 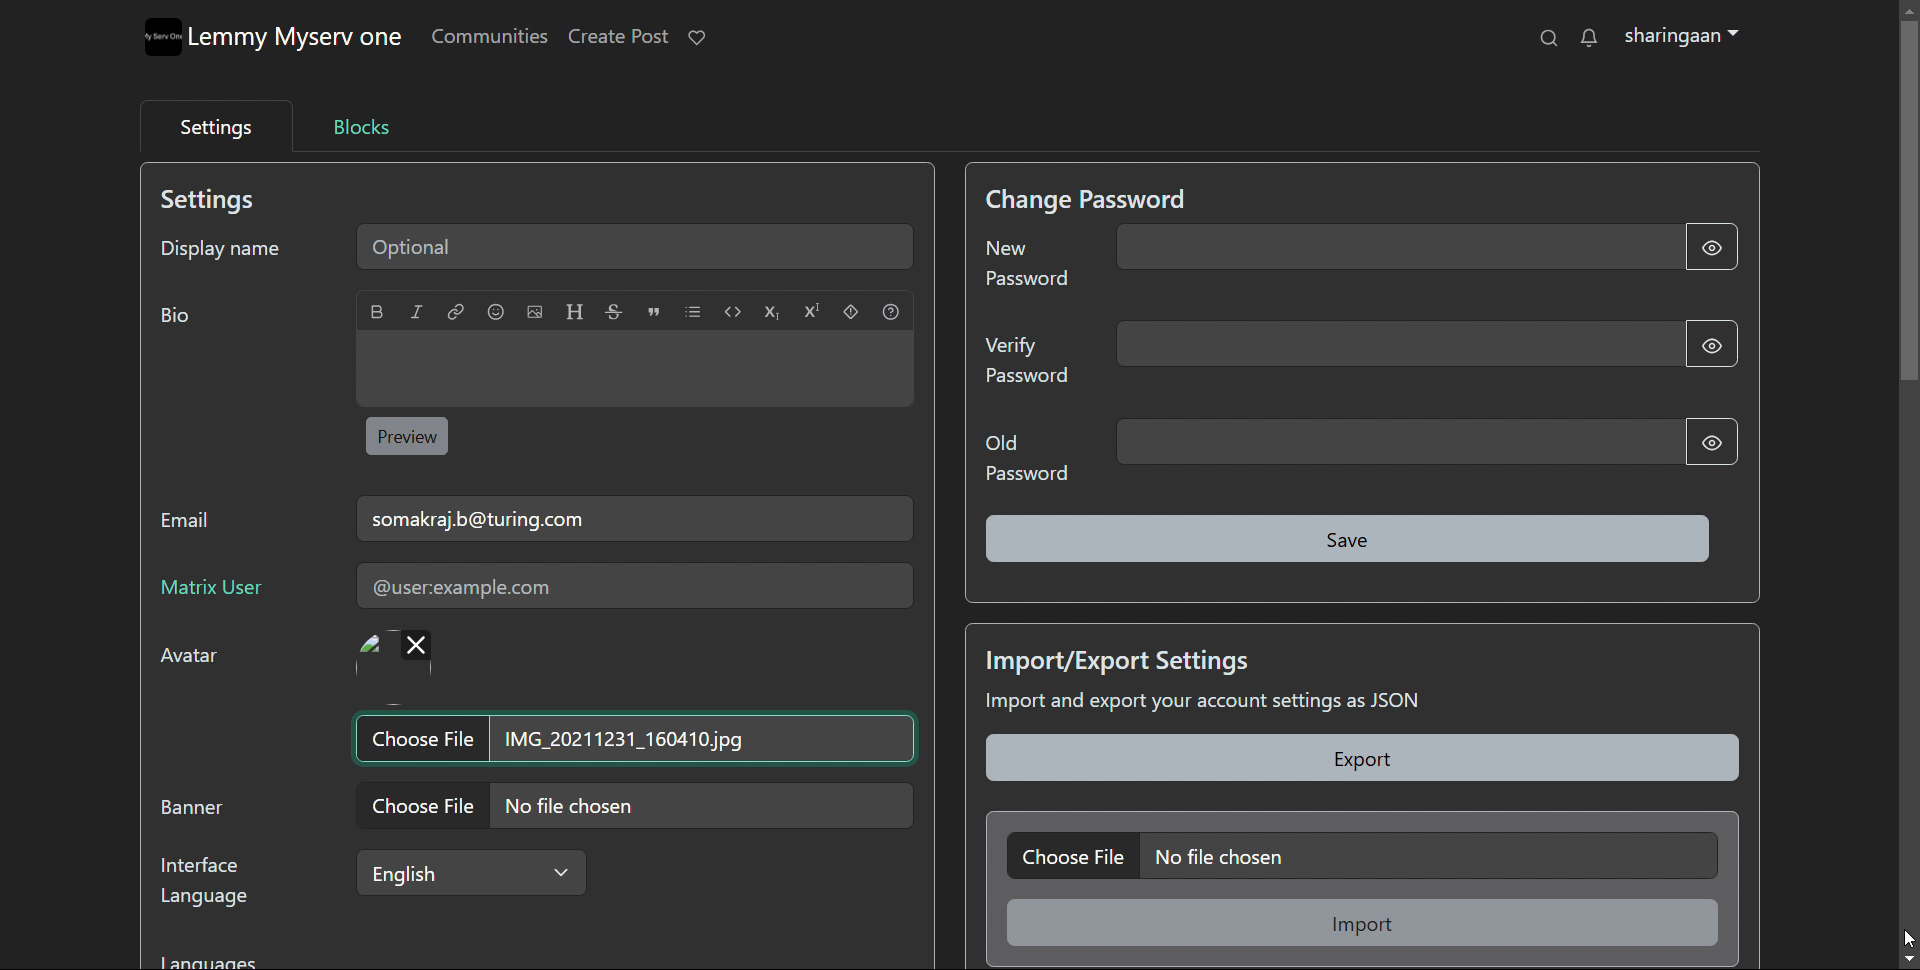 What do you see at coordinates (456, 311) in the screenshot?
I see `link` at bounding box center [456, 311].